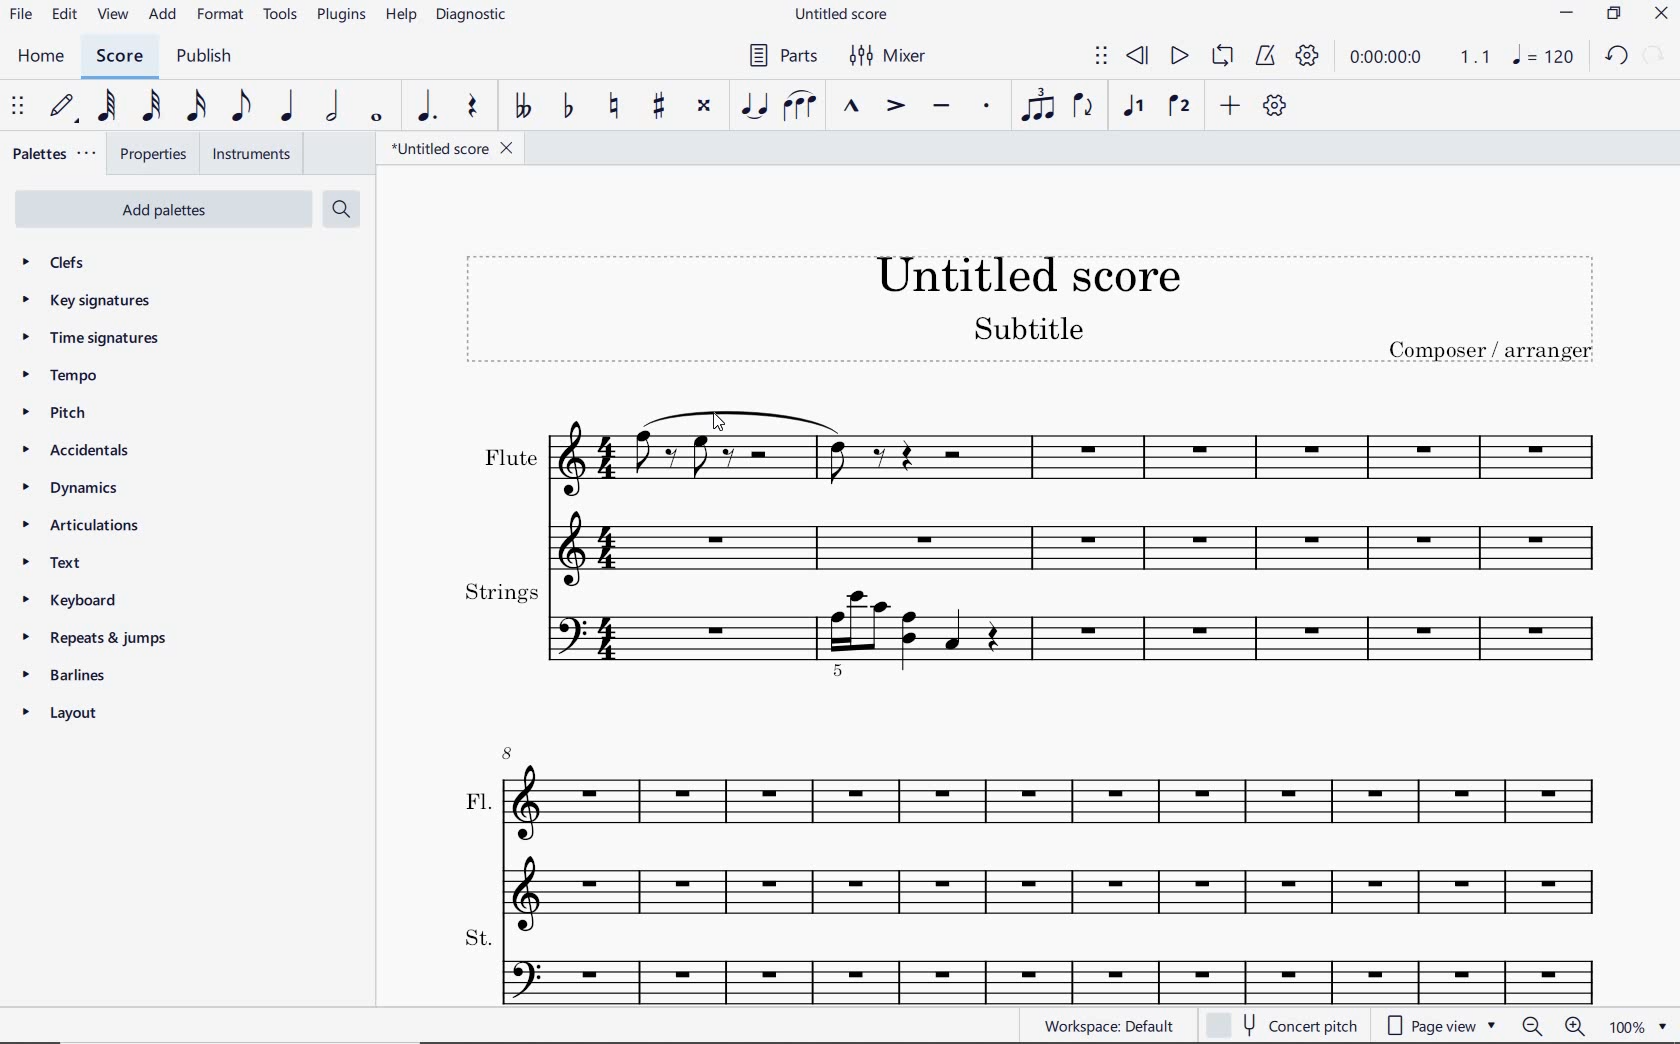  What do you see at coordinates (196, 107) in the screenshot?
I see `16TH NOTE` at bounding box center [196, 107].